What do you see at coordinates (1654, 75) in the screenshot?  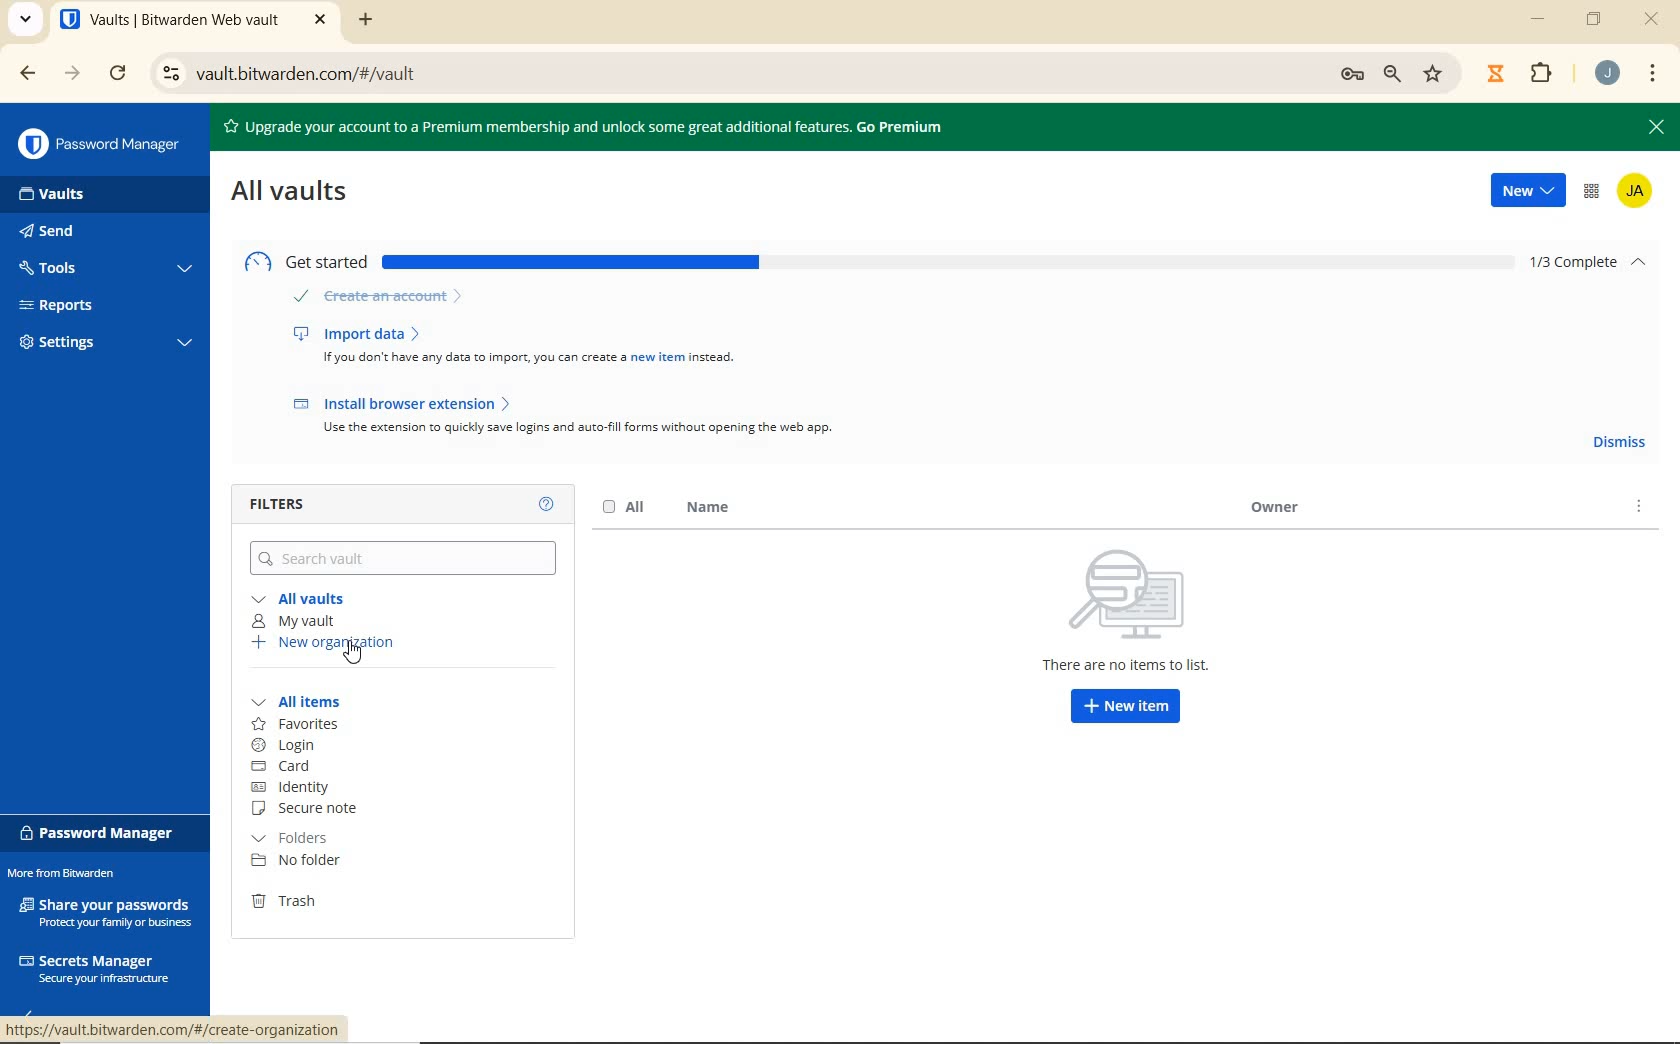 I see `customize ` at bounding box center [1654, 75].